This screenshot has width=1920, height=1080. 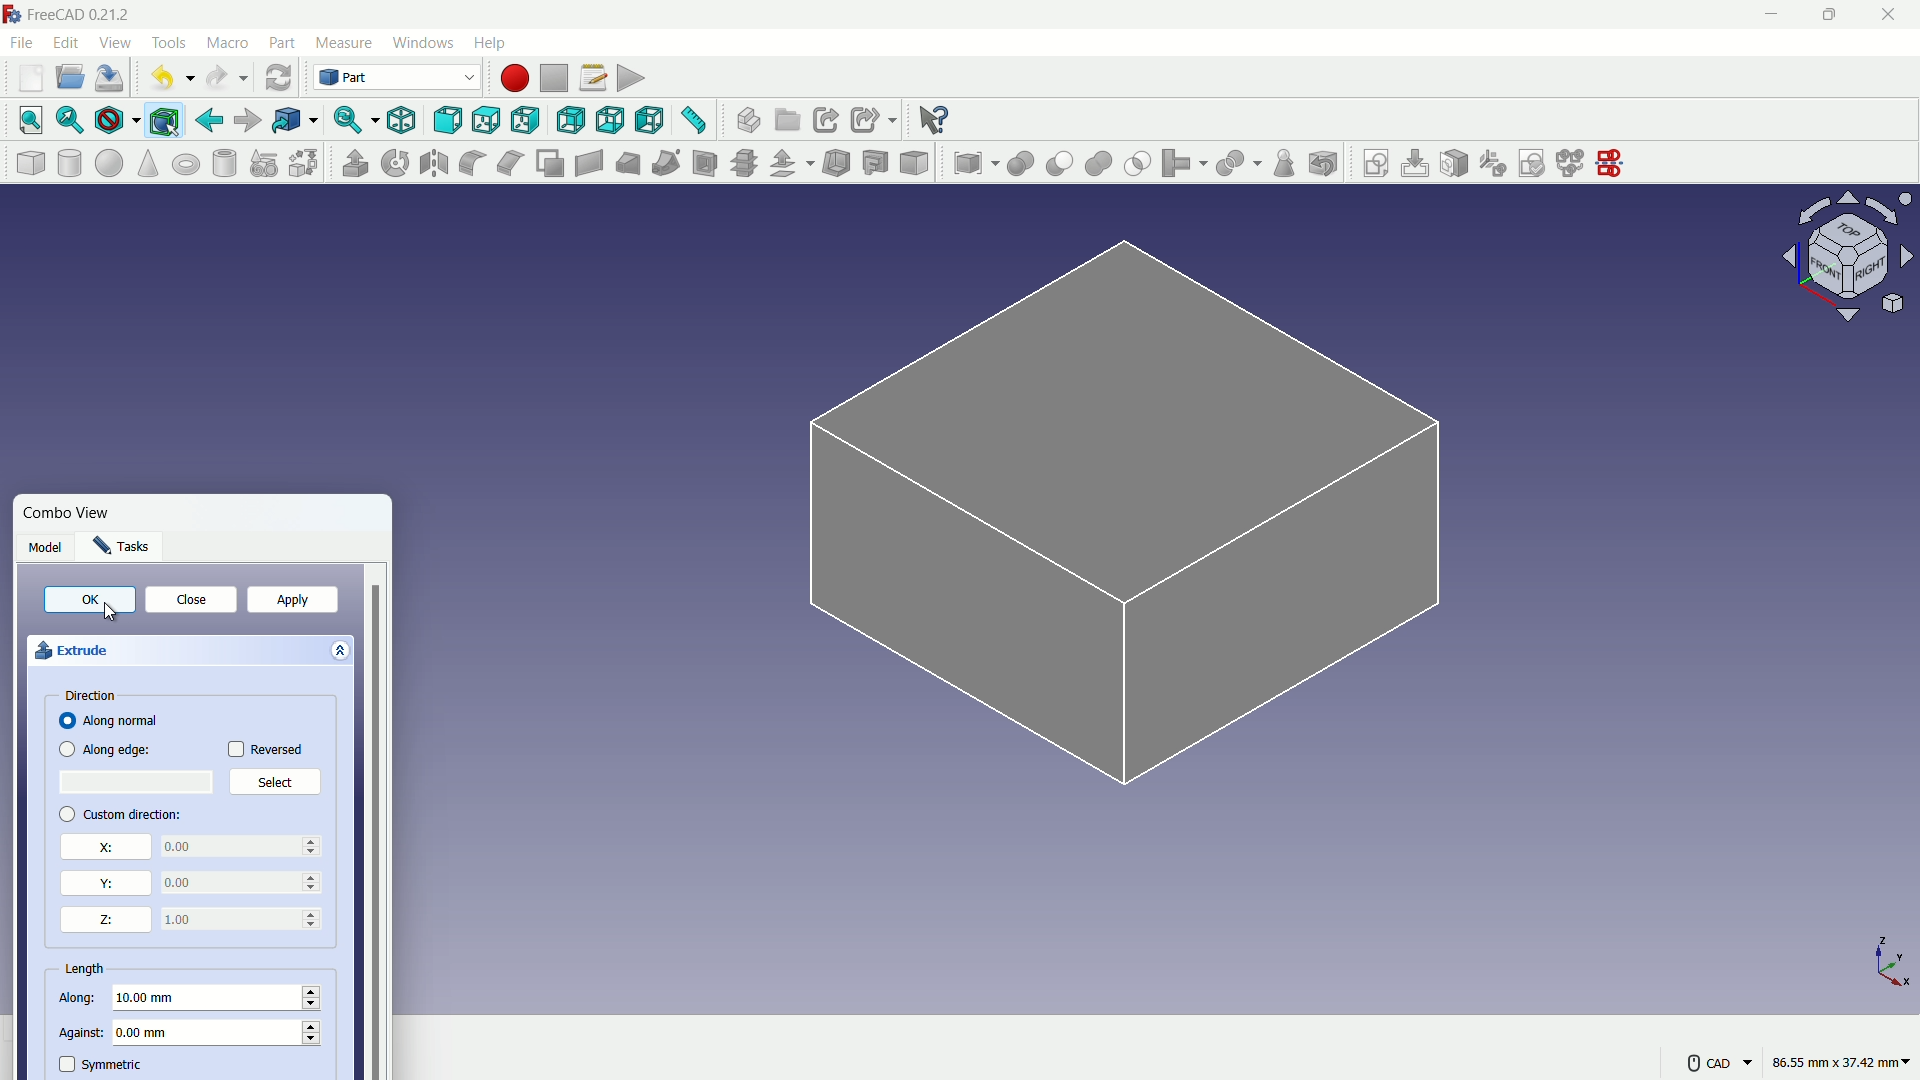 What do you see at coordinates (47, 542) in the screenshot?
I see `Model` at bounding box center [47, 542].